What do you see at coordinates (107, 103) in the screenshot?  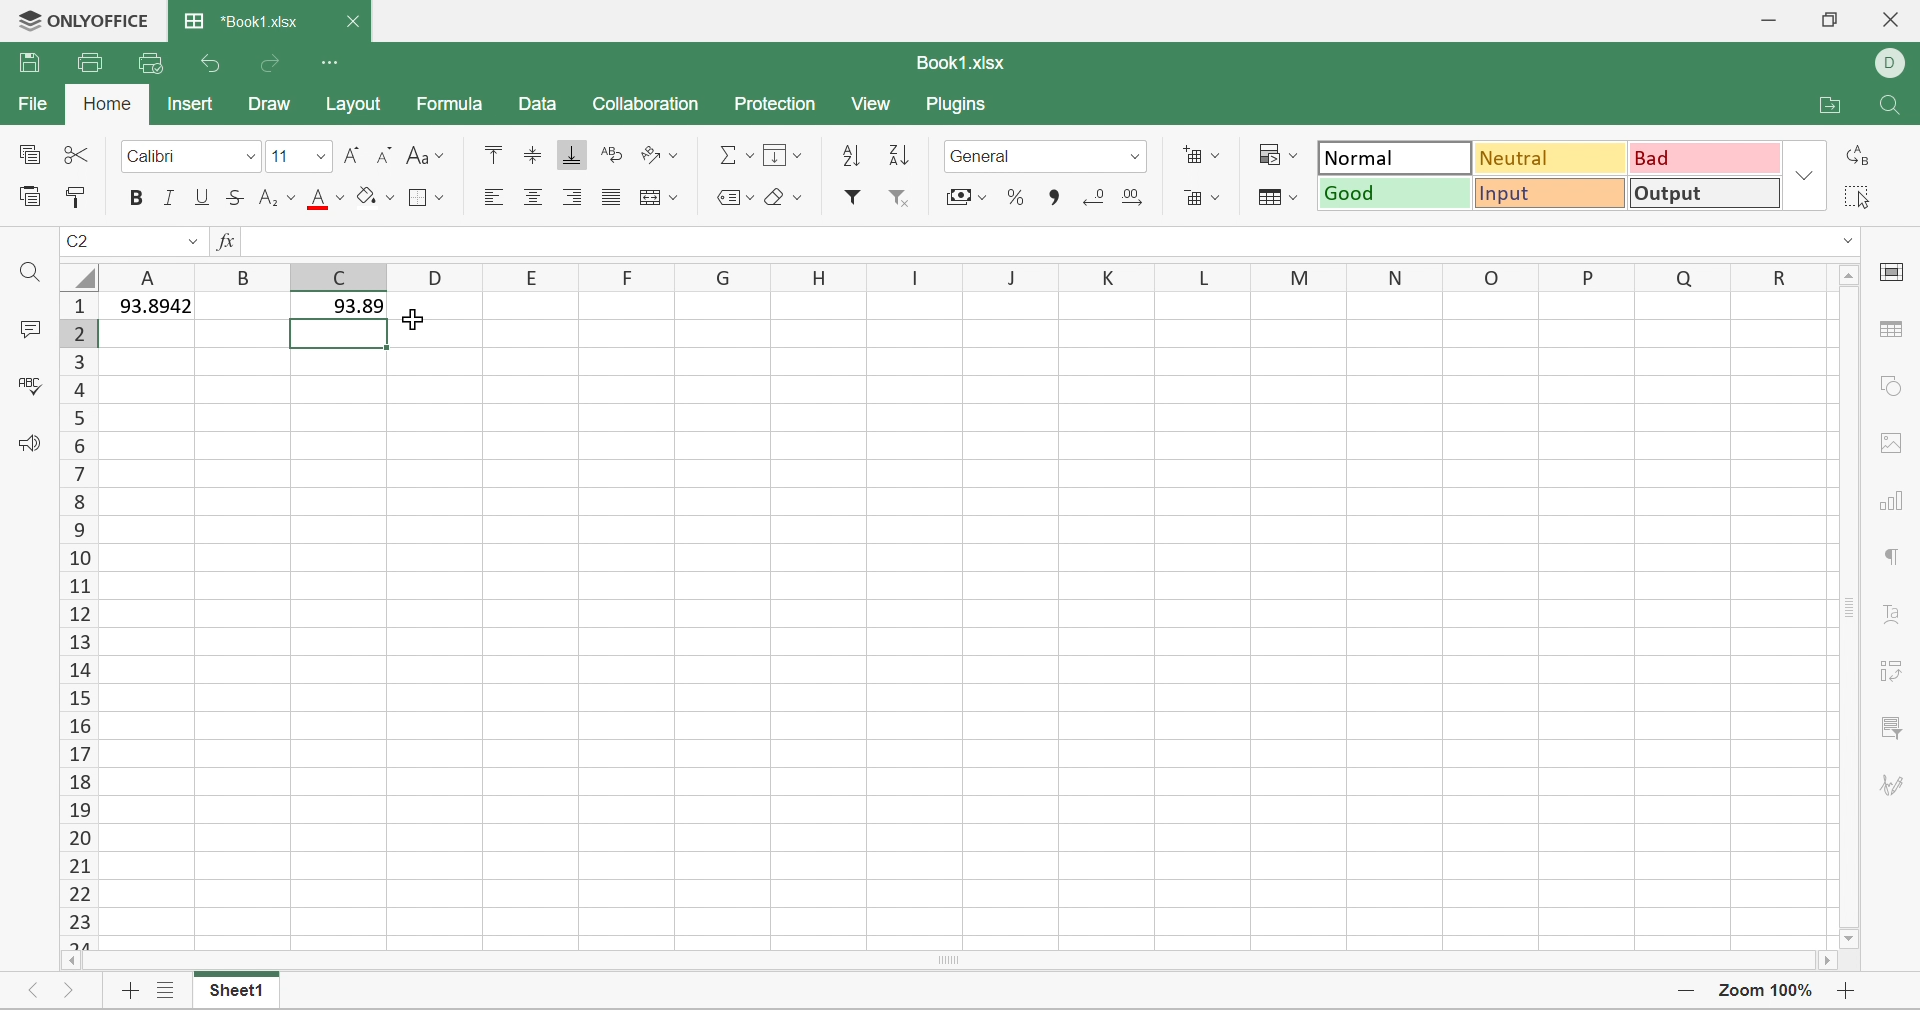 I see `Home` at bounding box center [107, 103].